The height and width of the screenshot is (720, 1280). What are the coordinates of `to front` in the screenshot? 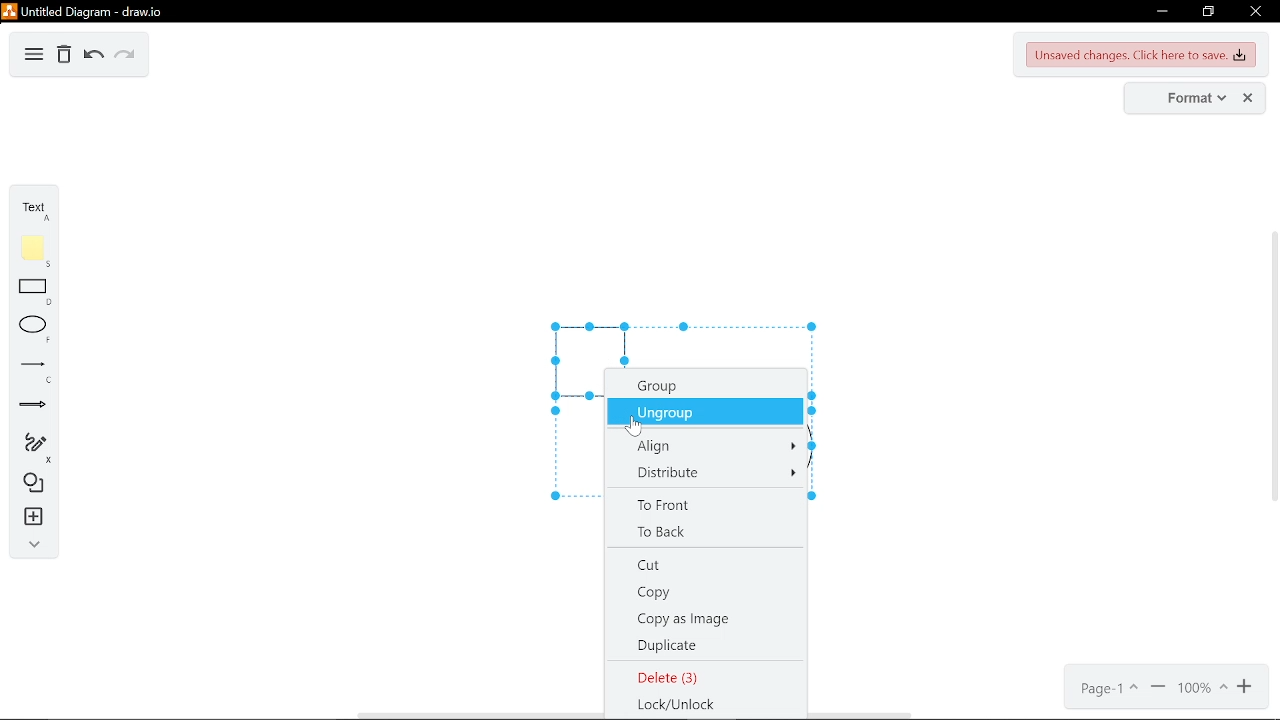 It's located at (710, 502).